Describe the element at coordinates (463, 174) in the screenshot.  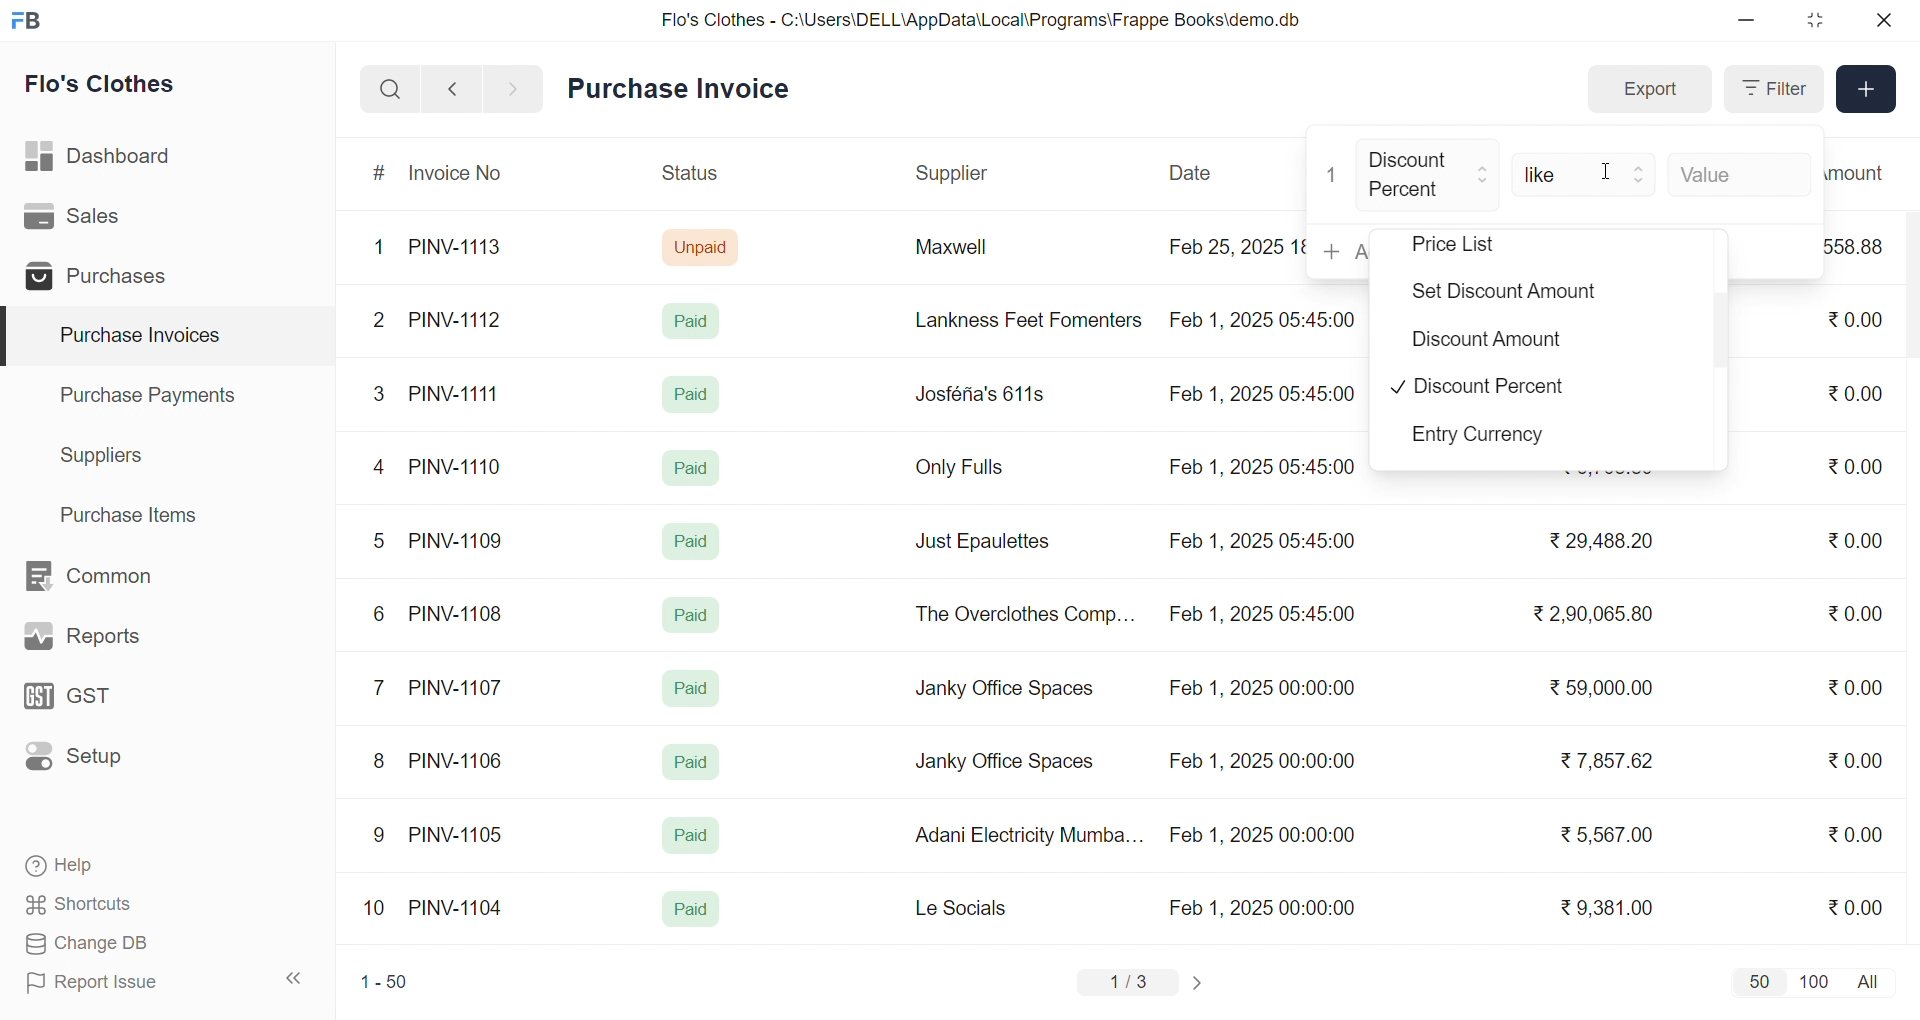
I see `Invoice No` at that location.